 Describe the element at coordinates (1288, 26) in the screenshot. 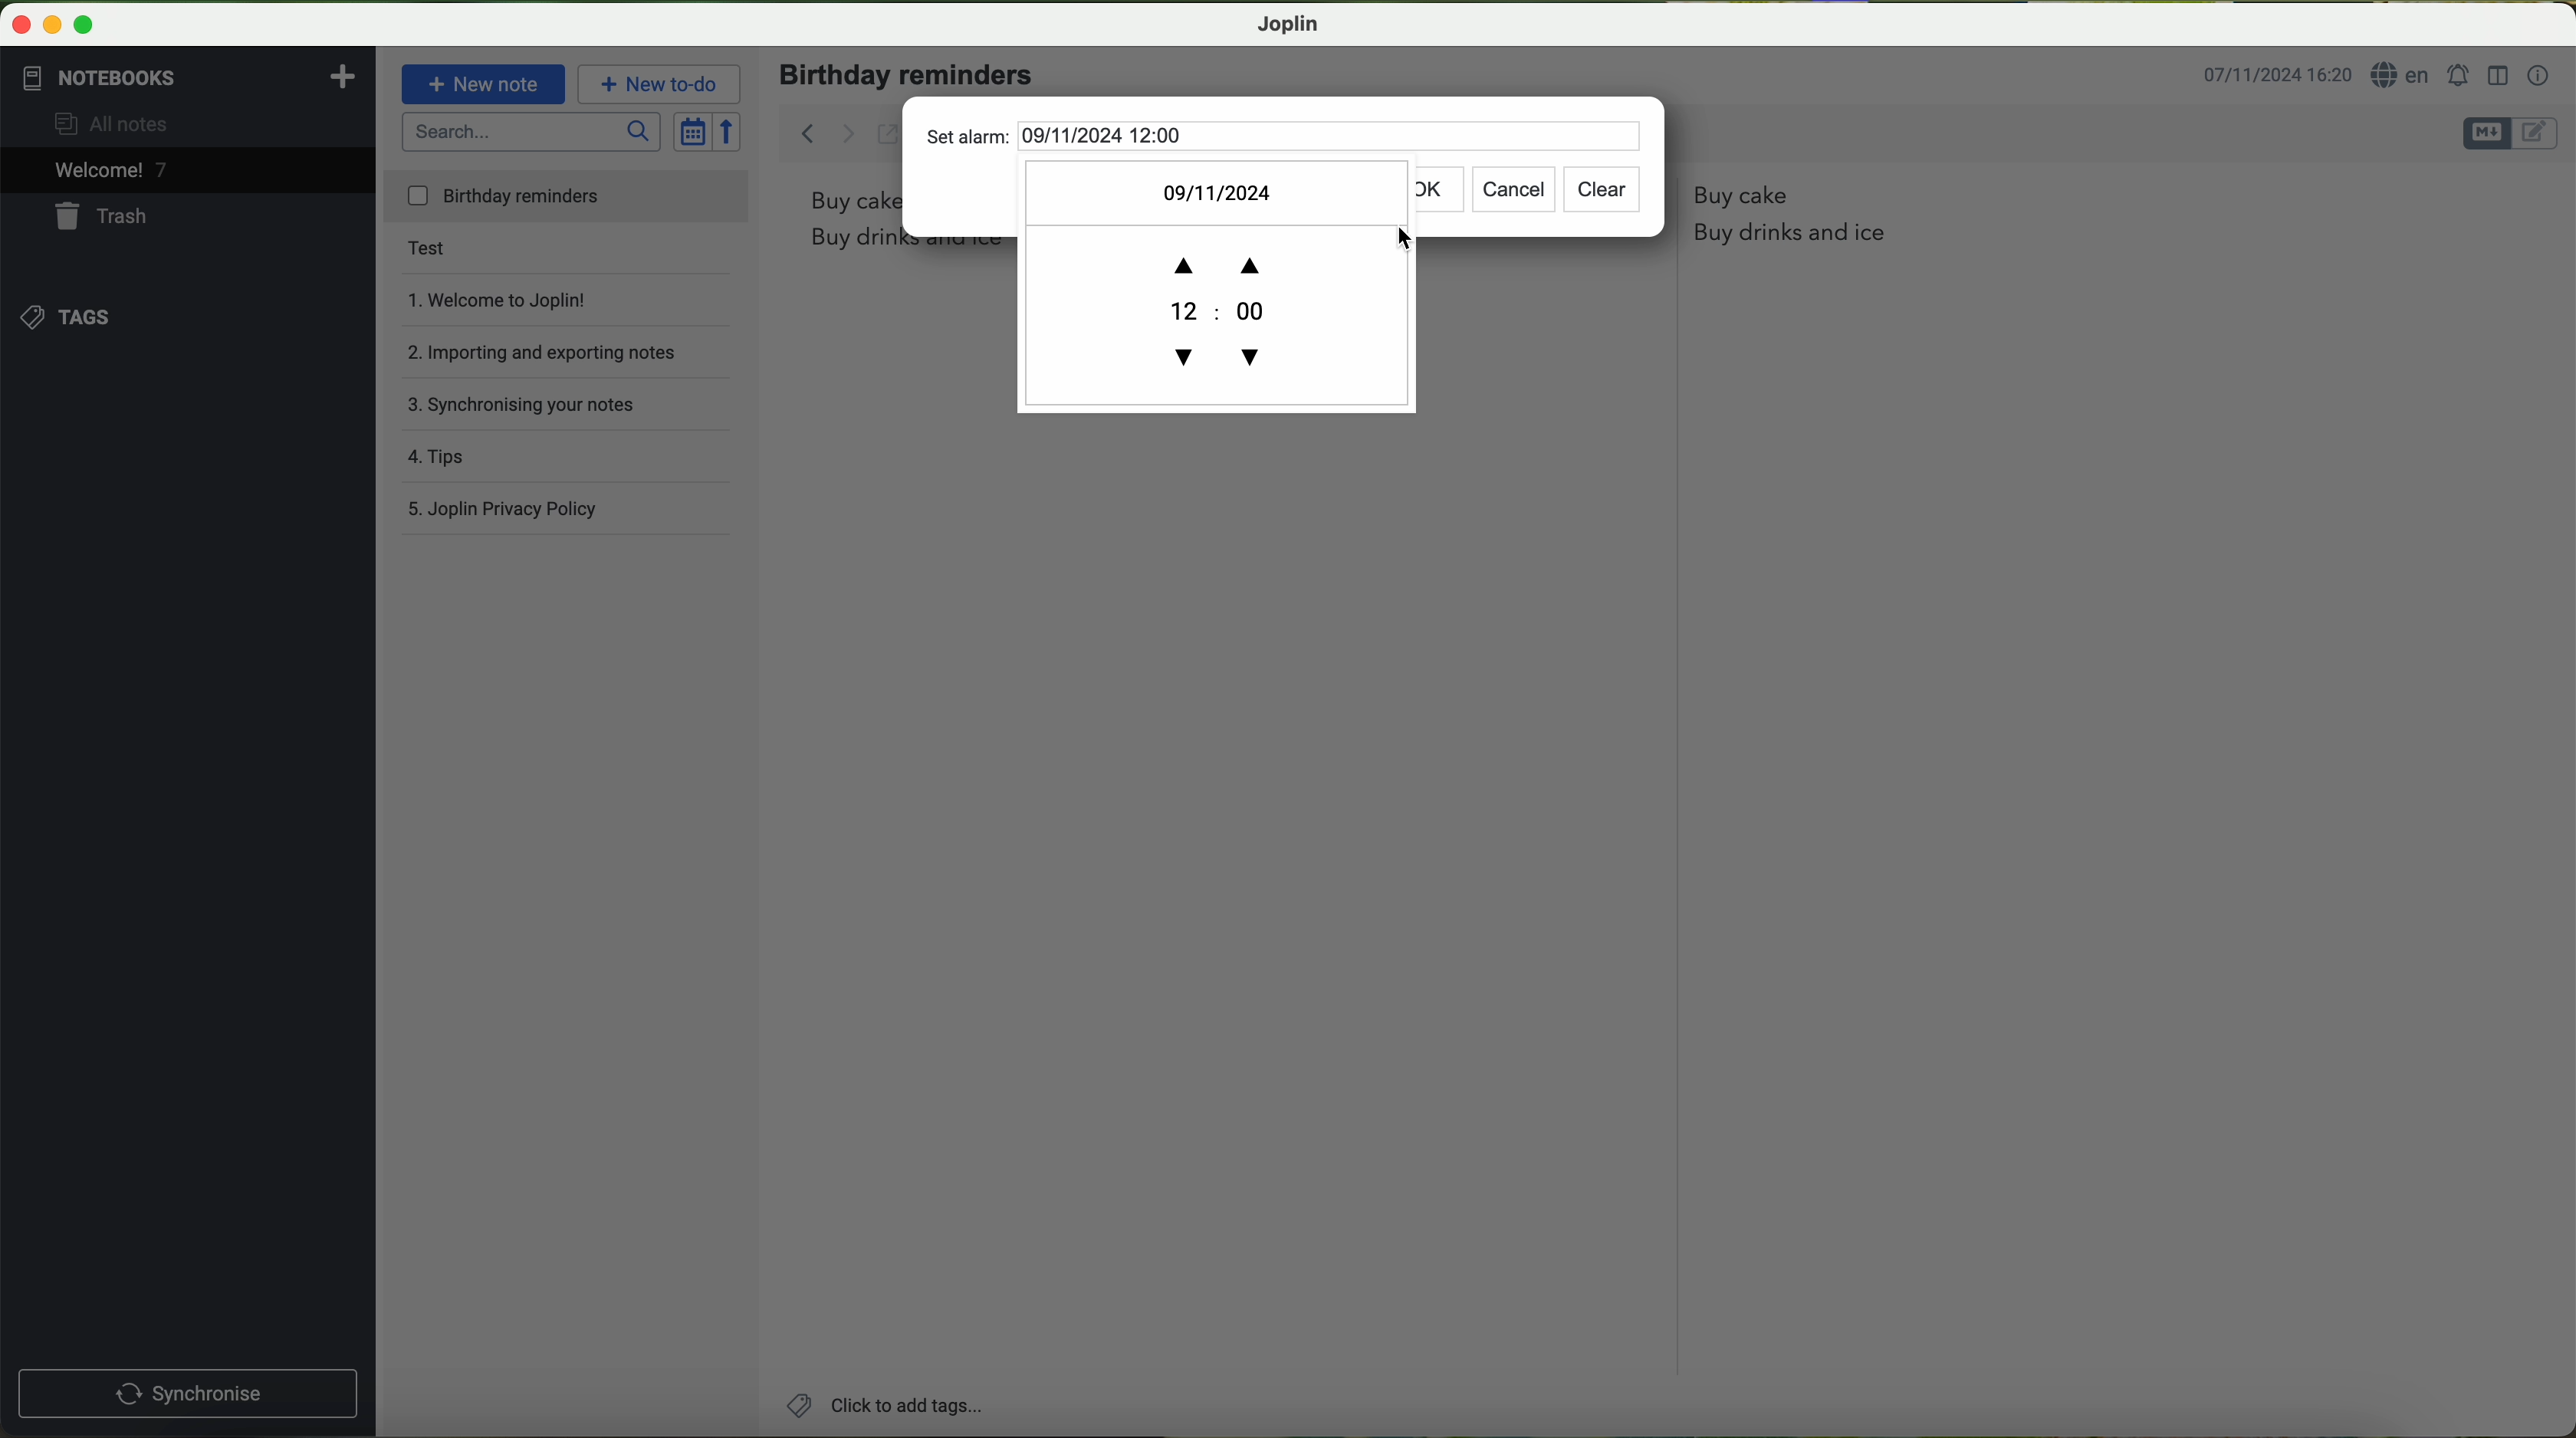

I see `Joplin` at that location.